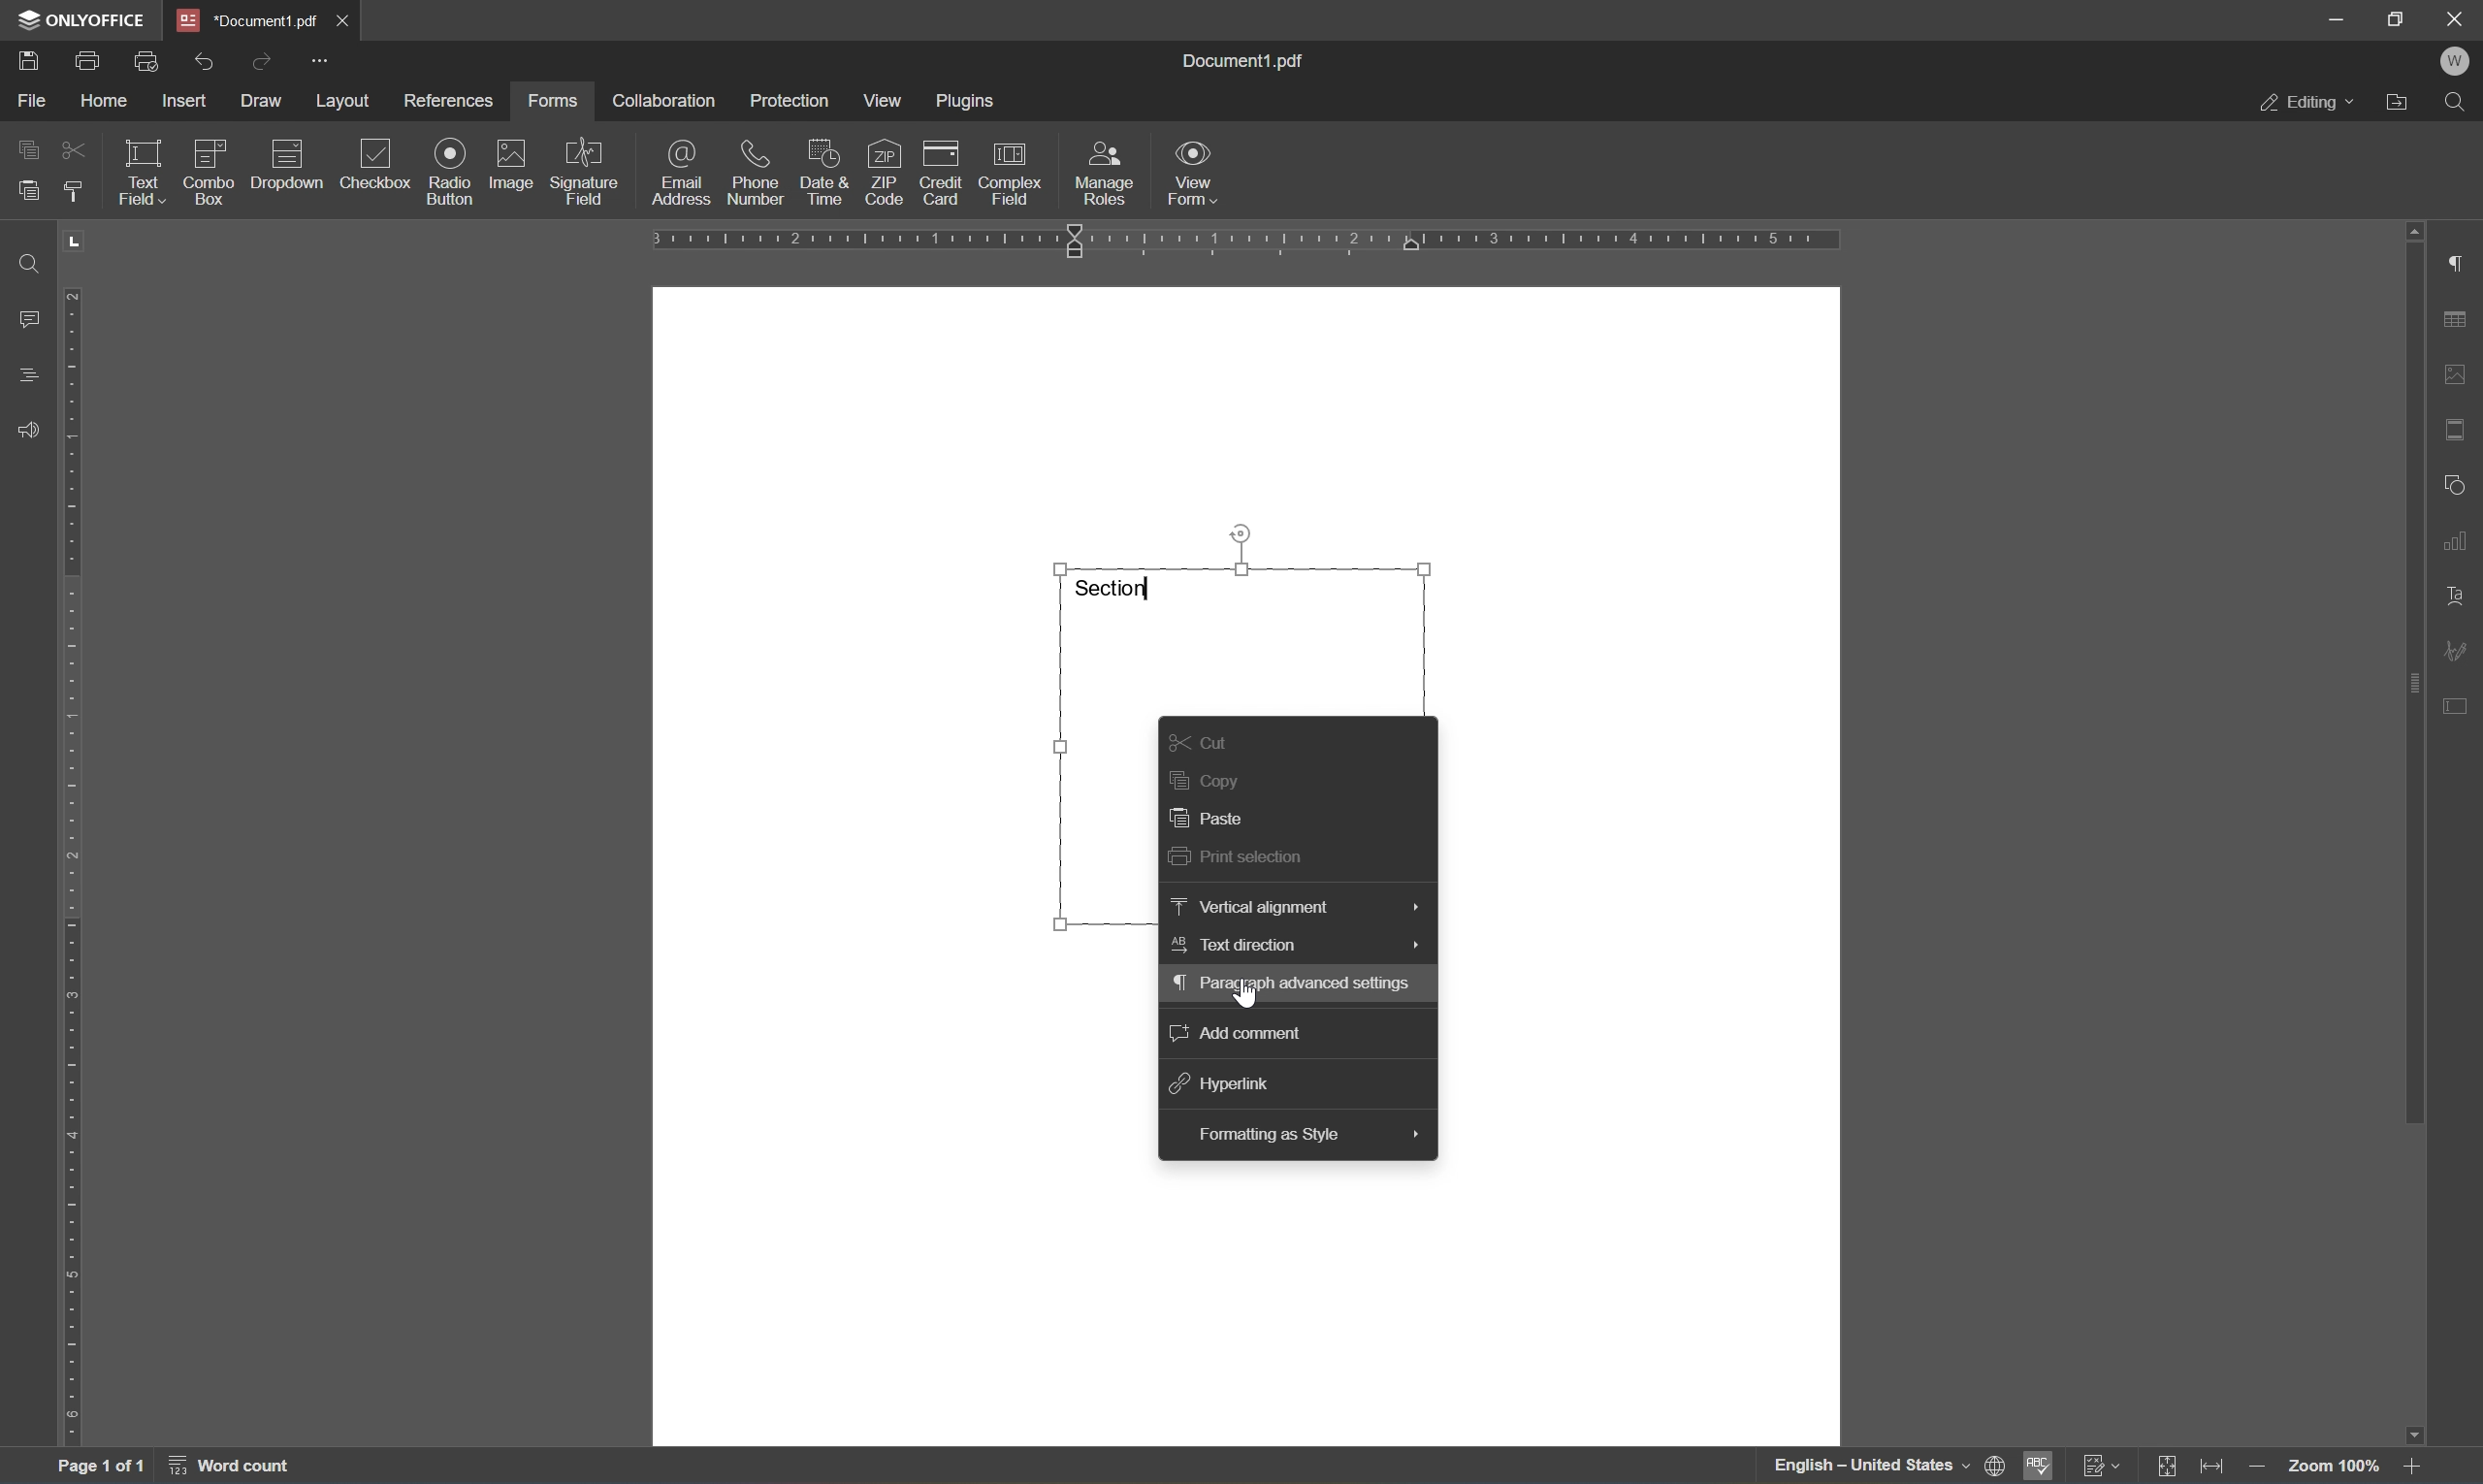  Describe the element at coordinates (970, 102) in the screenshot. I see `plugins` at that location.